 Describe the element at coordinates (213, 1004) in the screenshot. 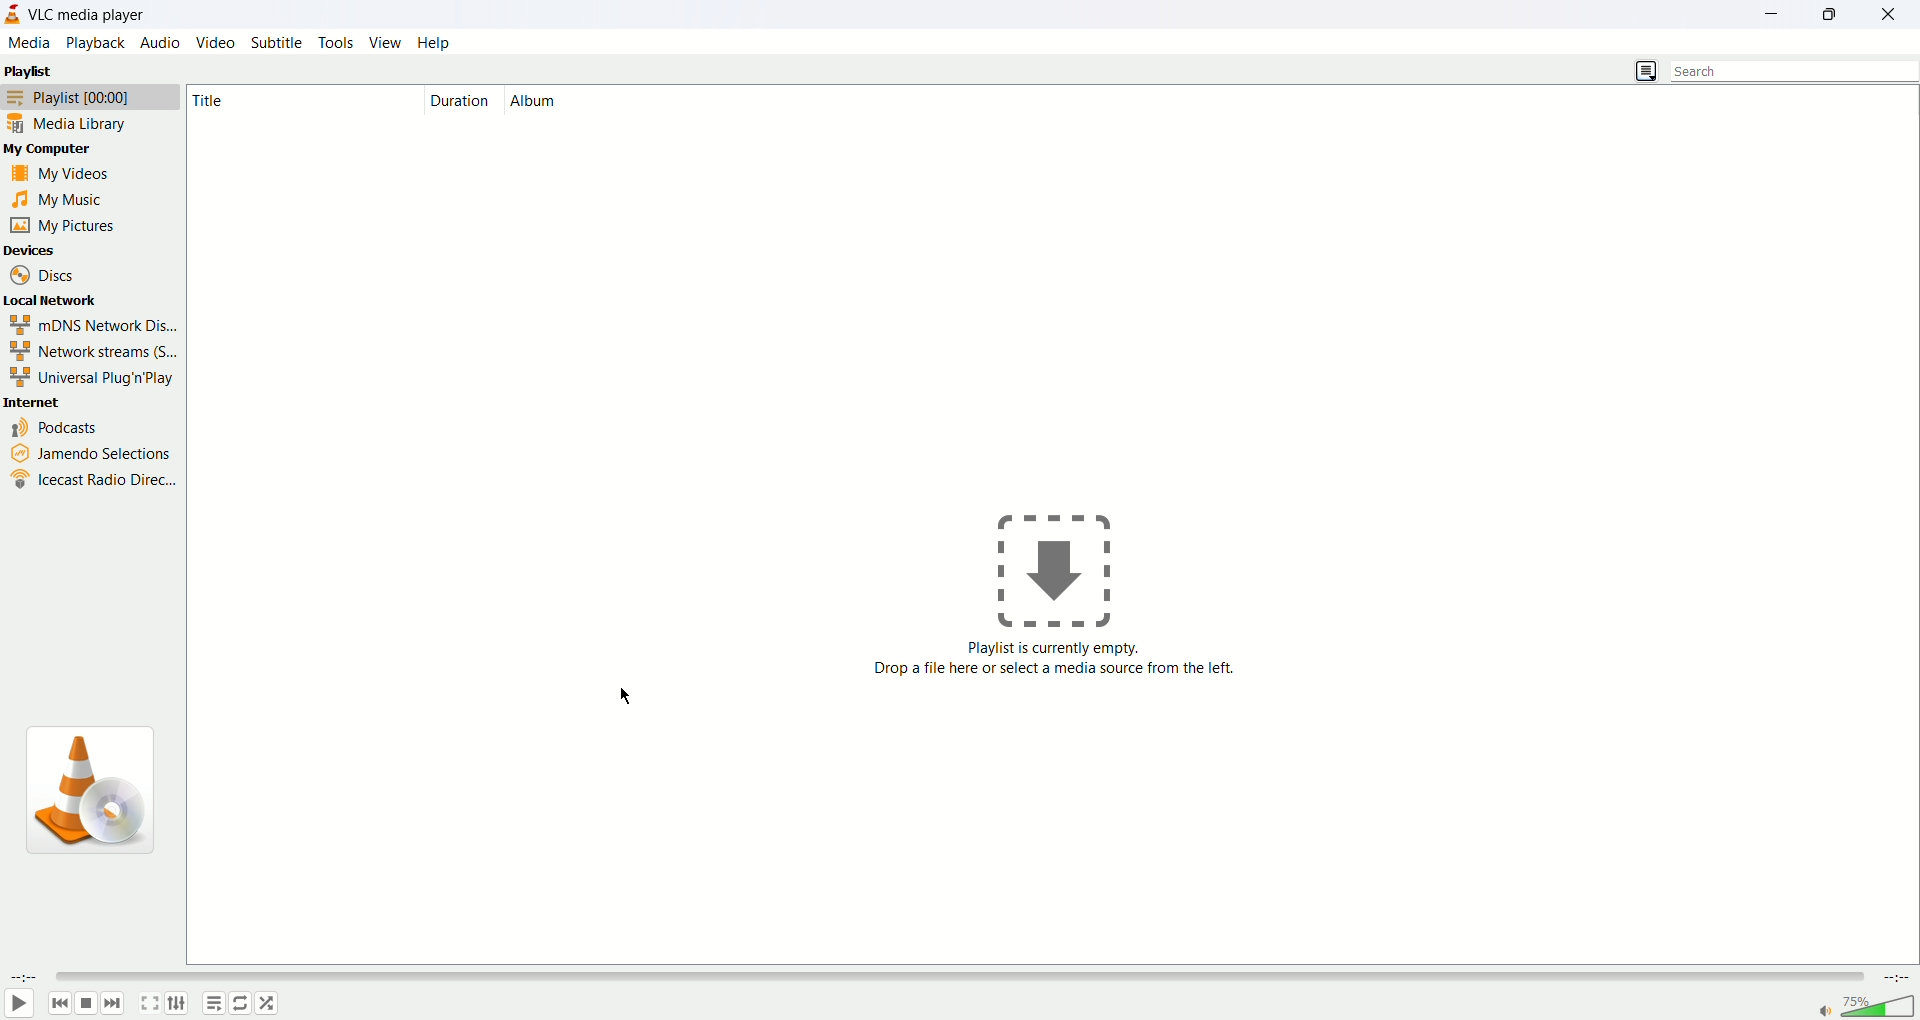

I see `playlist` at that location.